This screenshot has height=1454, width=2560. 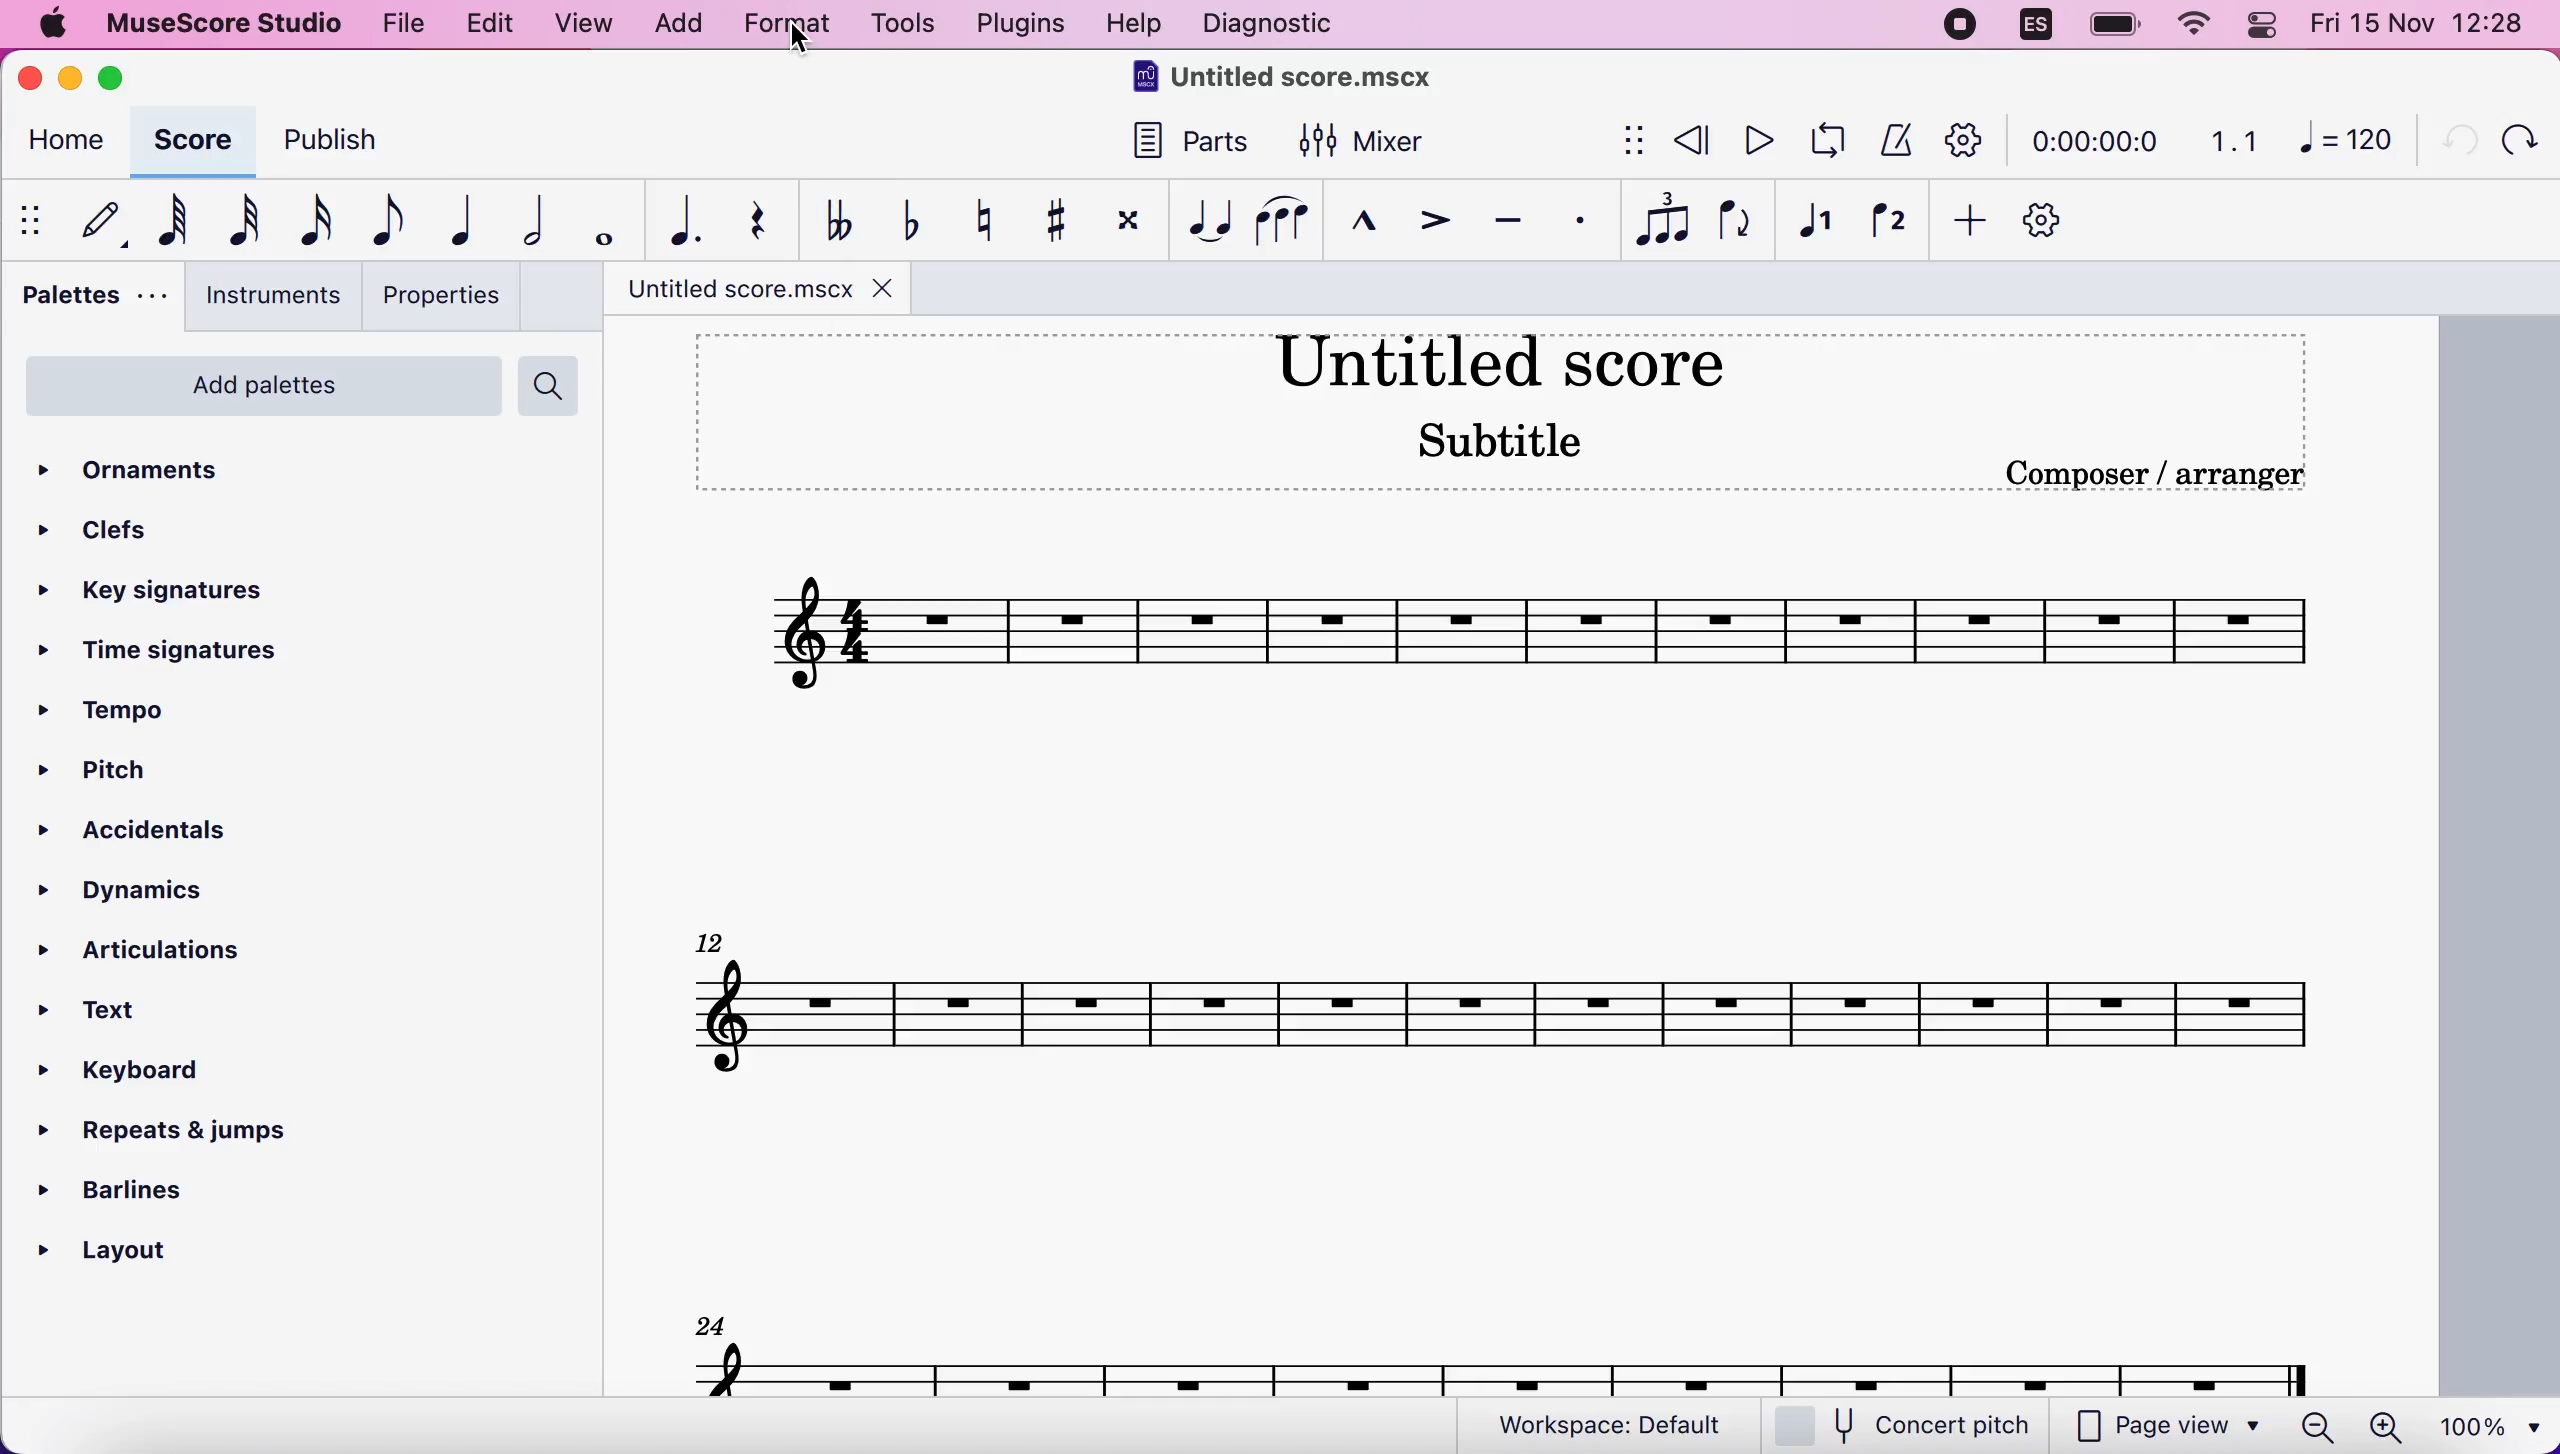 I want to click on ornaments, so click(x=163, y=472).